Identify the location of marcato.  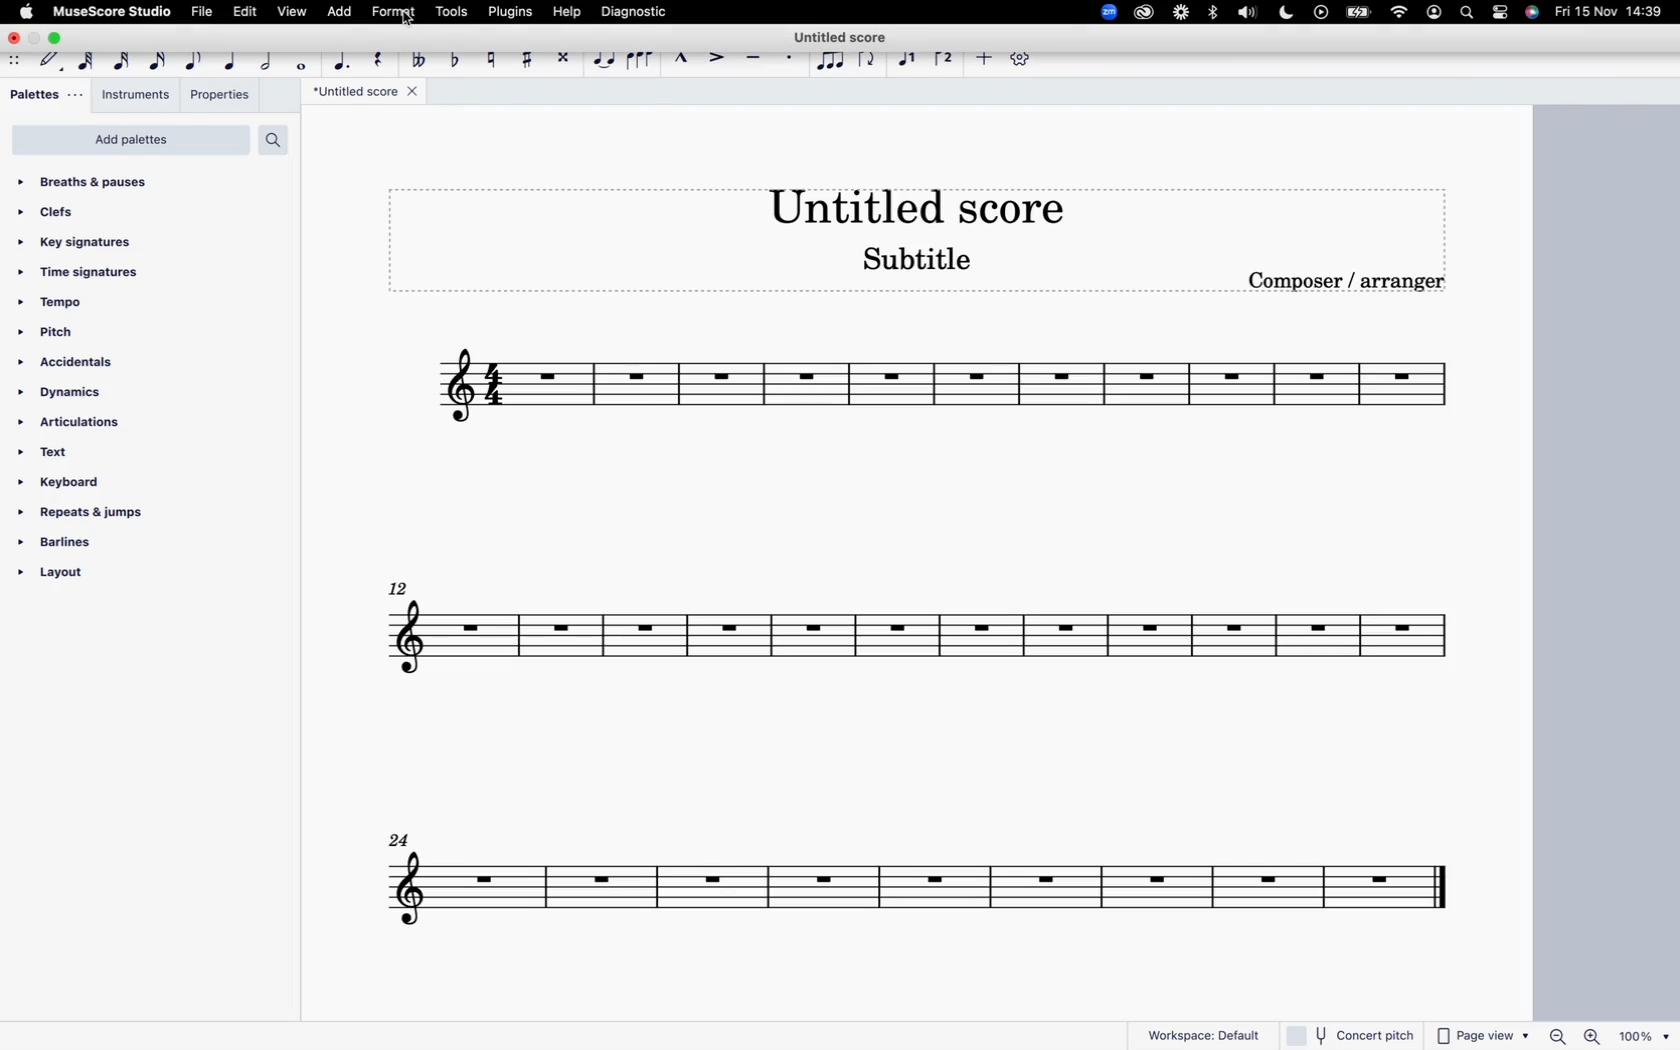
(681, 60).